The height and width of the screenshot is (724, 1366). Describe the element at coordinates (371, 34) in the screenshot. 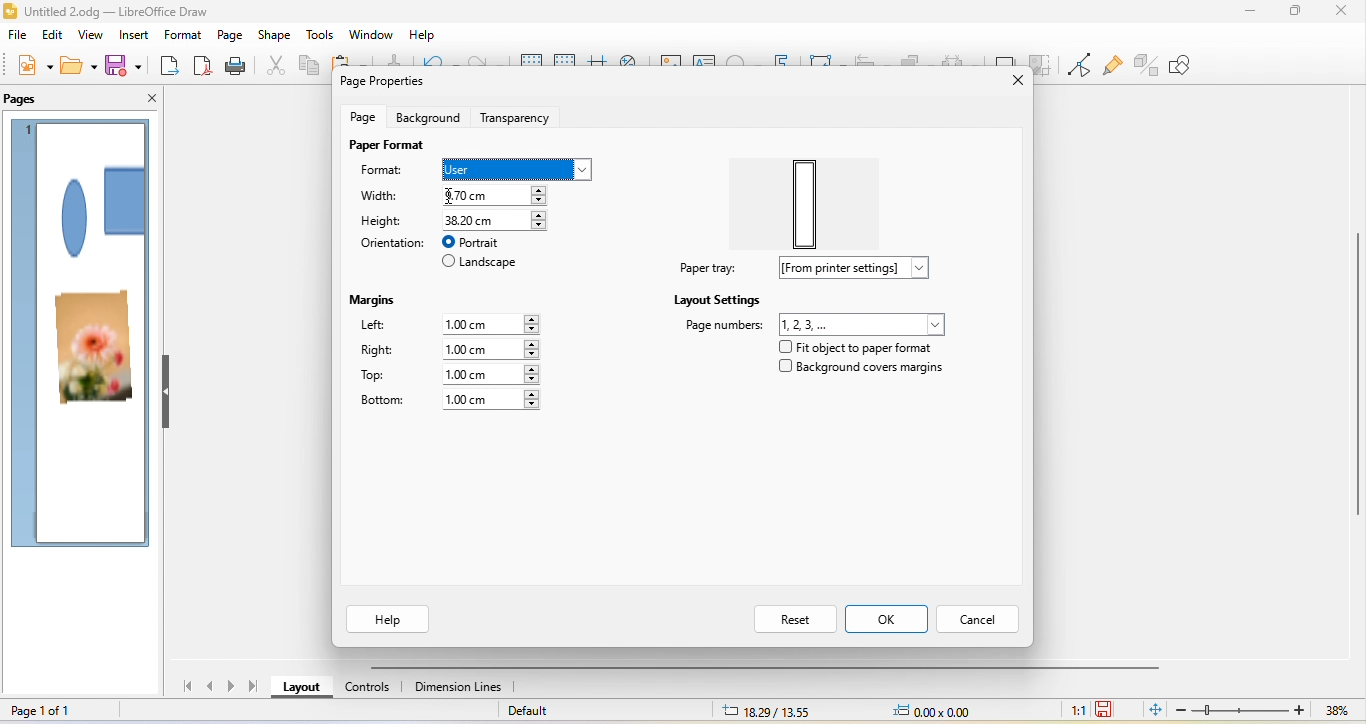

I see `window` at that location.